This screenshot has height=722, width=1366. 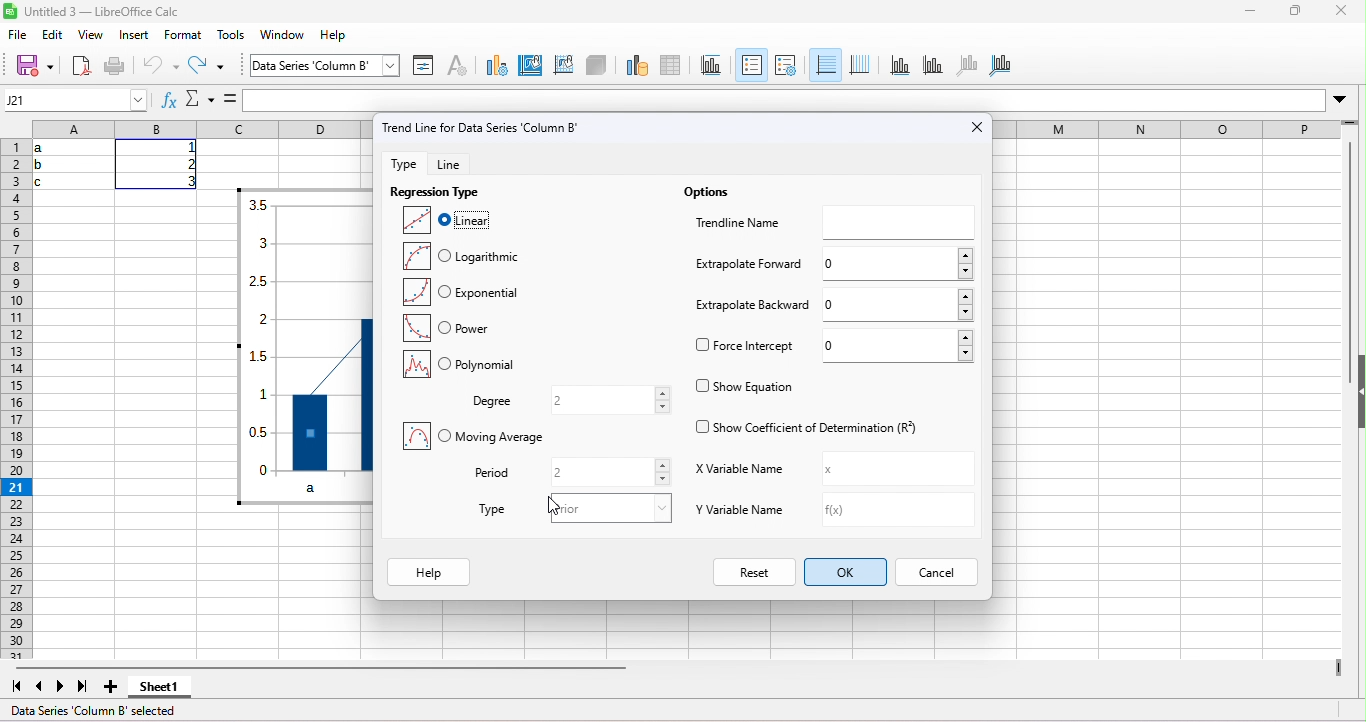 What do you see at coordinates (1004, 67) in the screenshot?
I see `all axes` at bounding box center [1004, 67].